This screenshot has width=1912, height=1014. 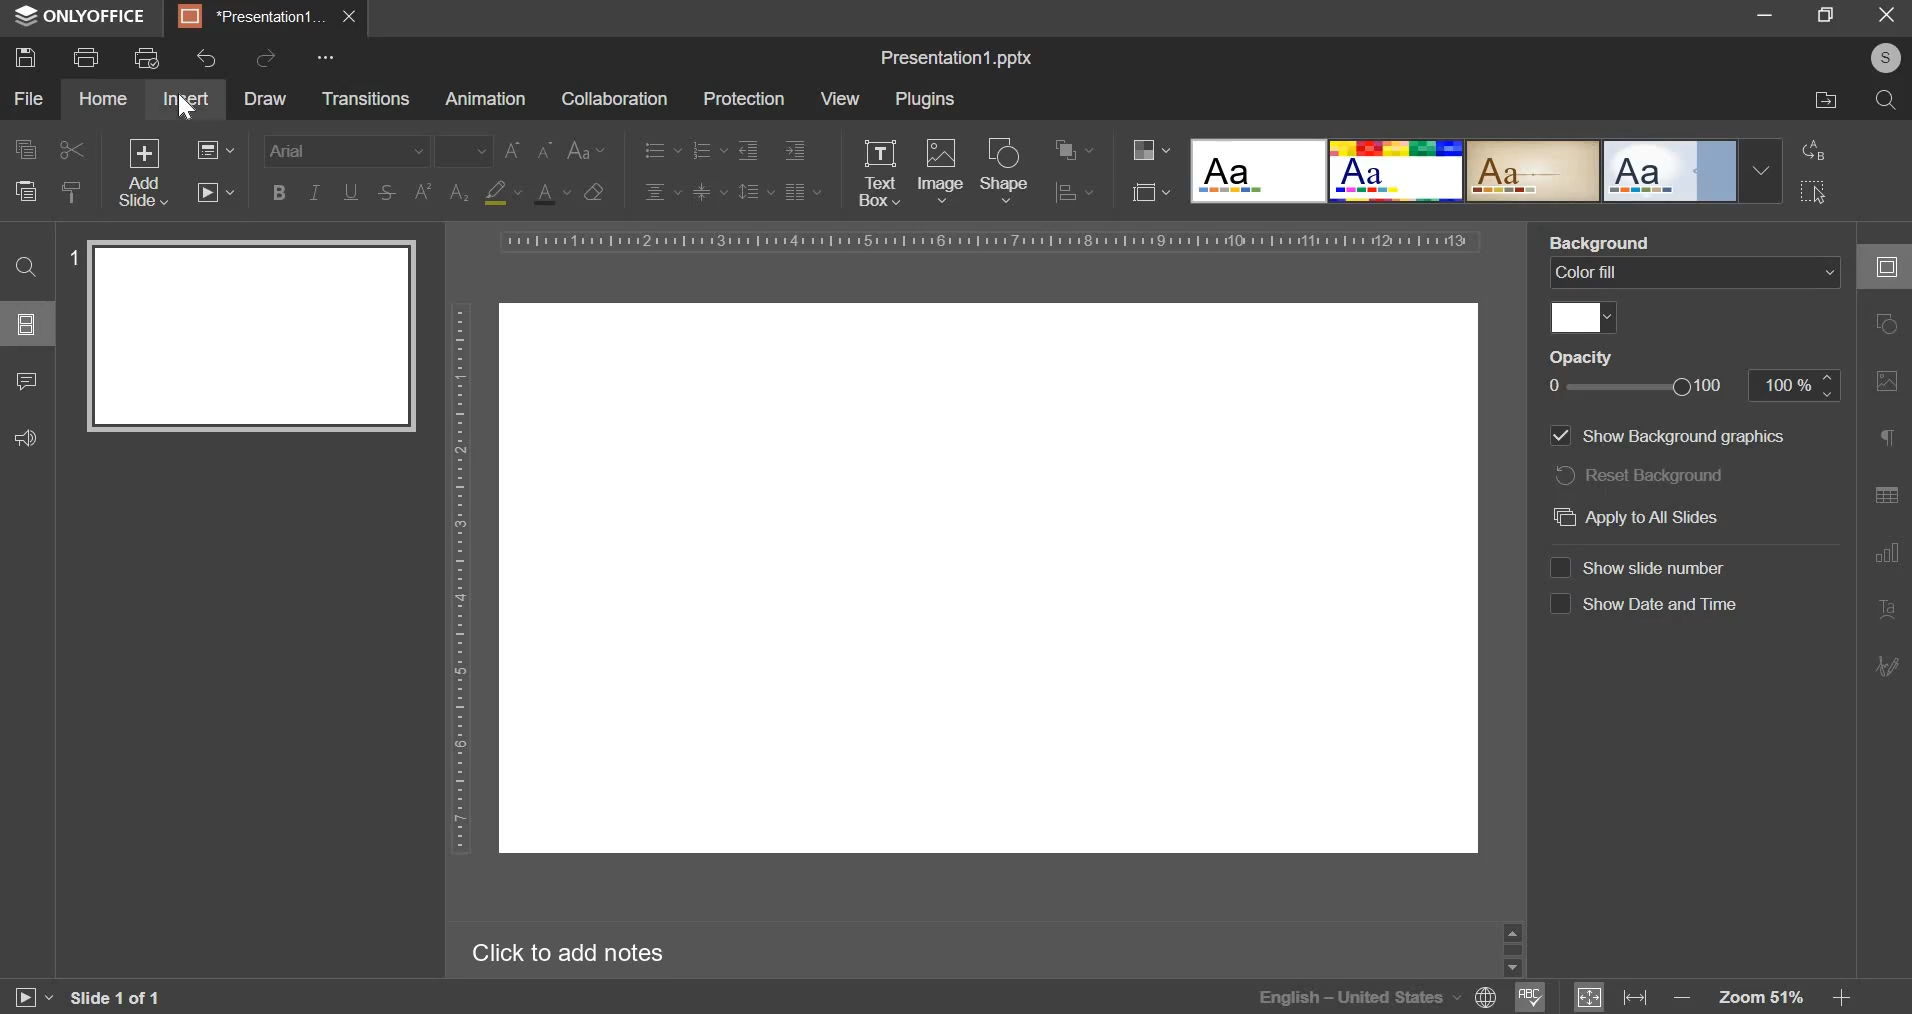 What do you see at coordinates (1883, 498) in the screenshot?
I see `table settings` at bounding box center [1883, 498].